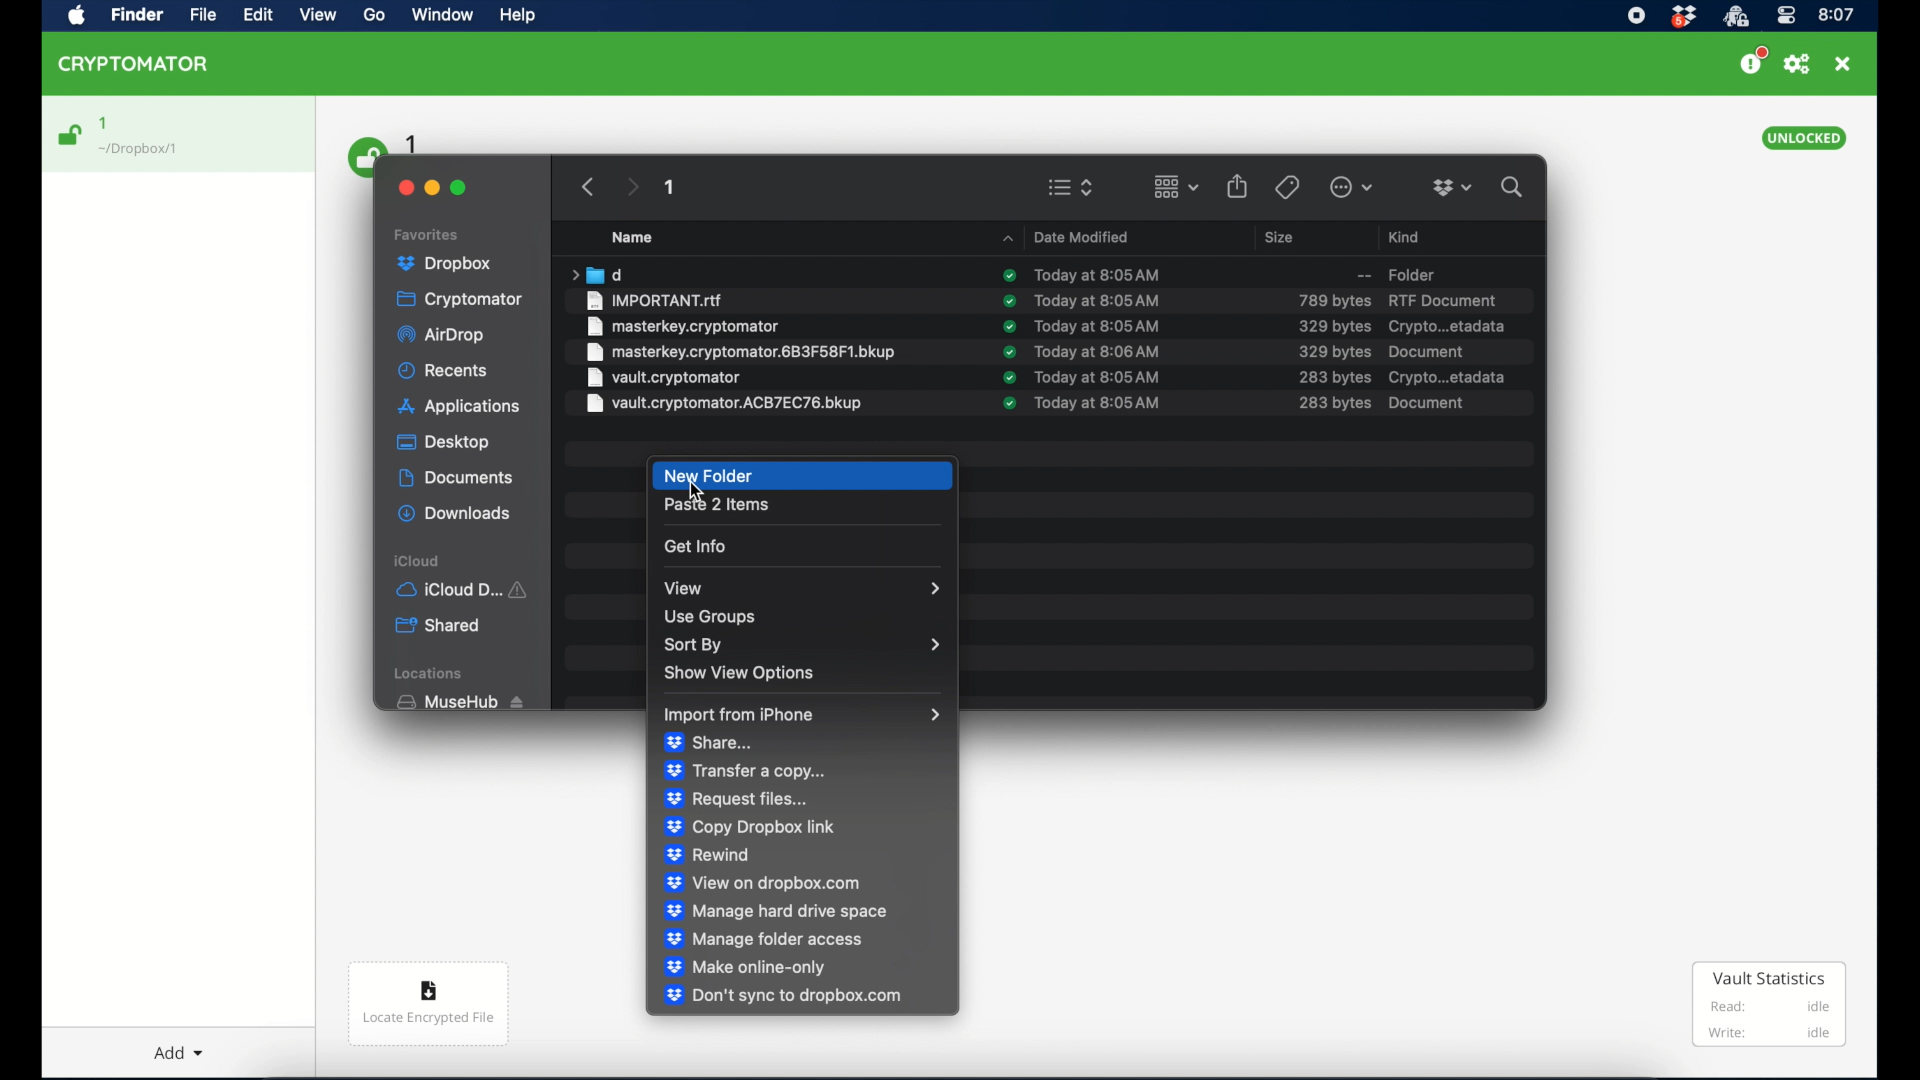 The width and height of the screenshot is (1920, 1080). What do you see at coordinates (1425, 402) in the screenshot?
I see `document` at bounding box center [1425, 402].